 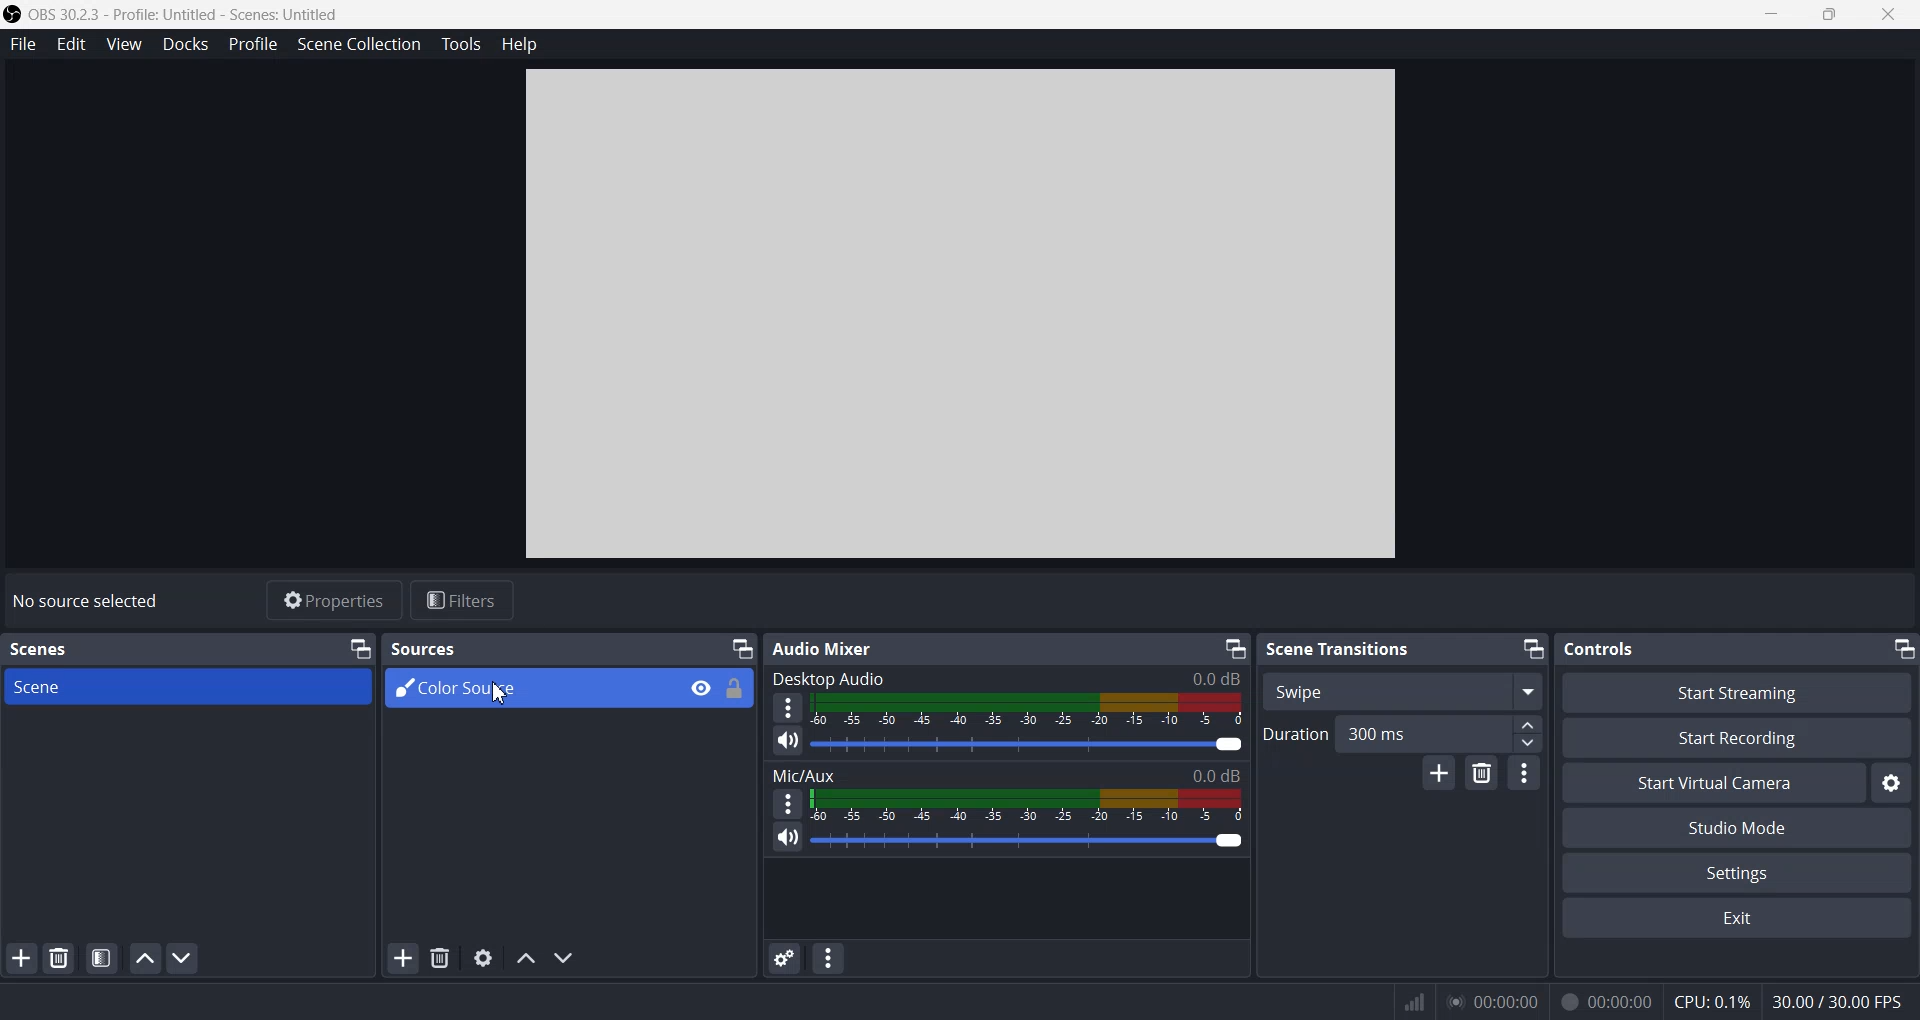 What do you see at coordinates (788, 708) in the screenshot?
I see `More` at bounding box center [788, 708].